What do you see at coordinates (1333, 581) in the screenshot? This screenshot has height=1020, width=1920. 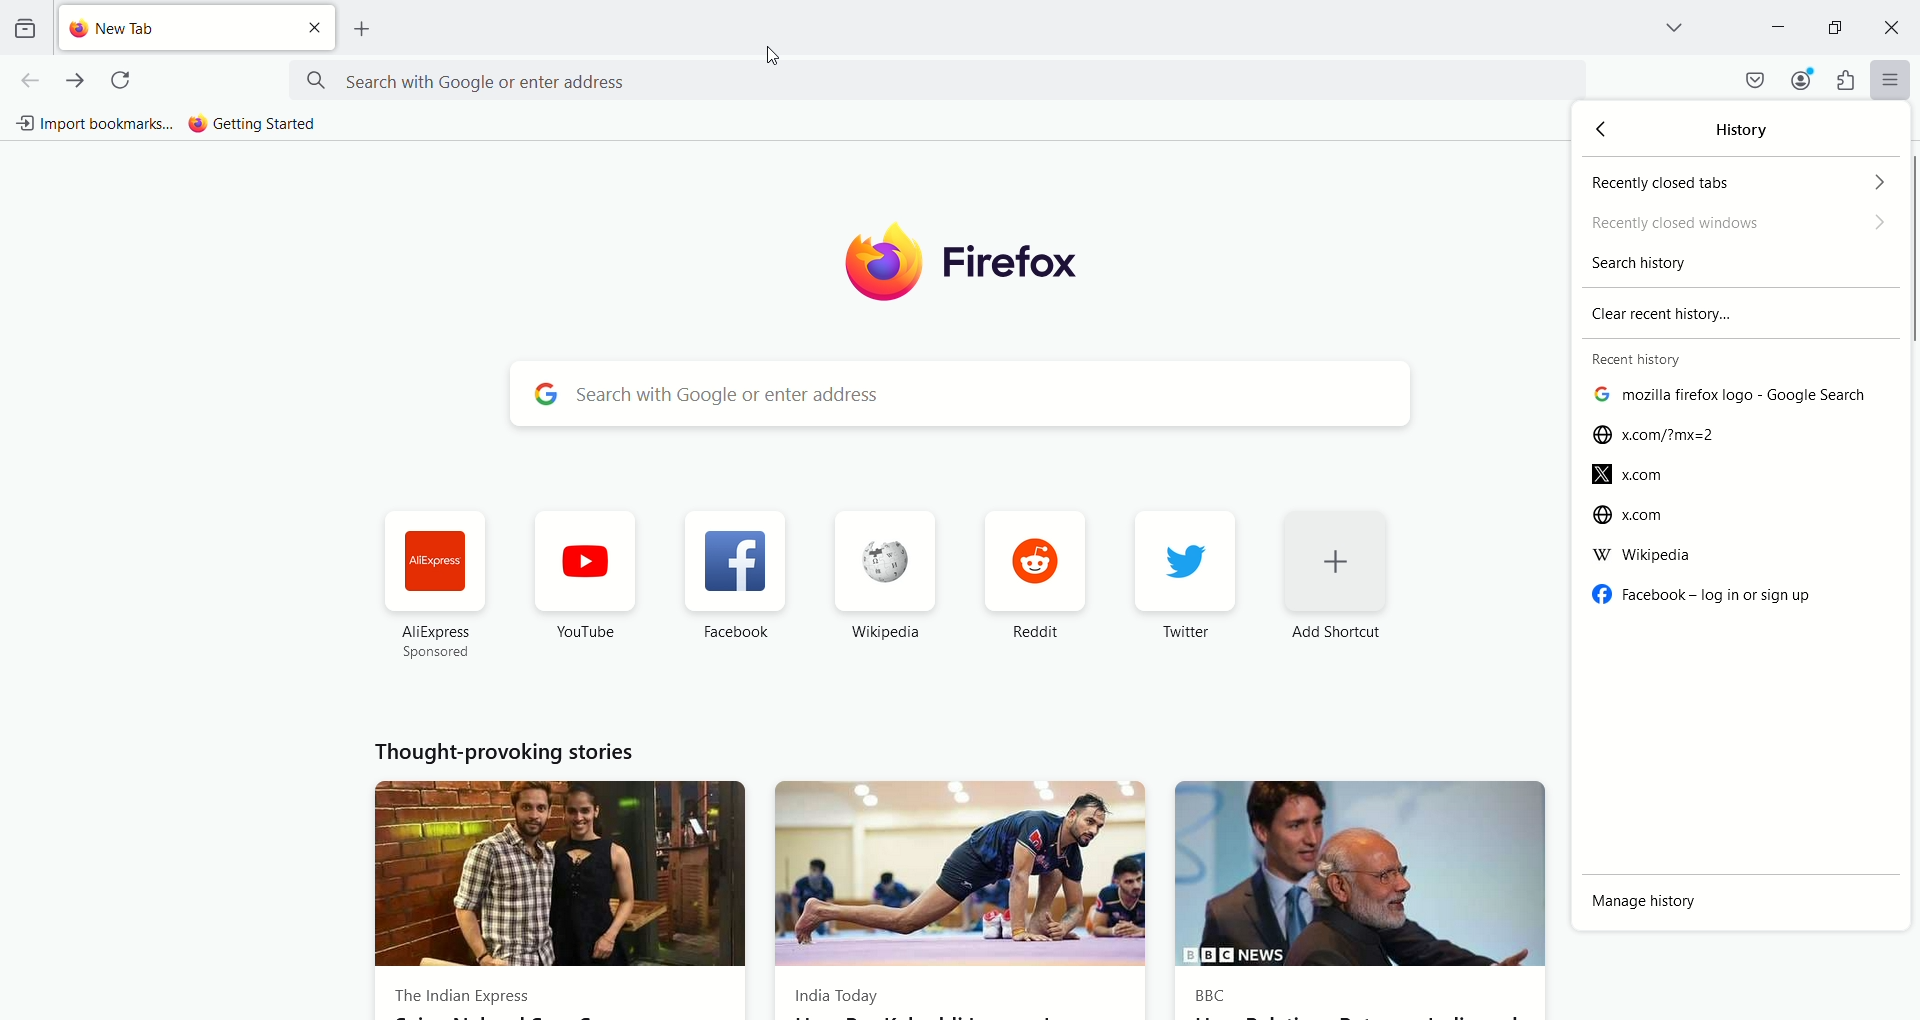 I see `add shortcut` at bounding box center [1333, 581].